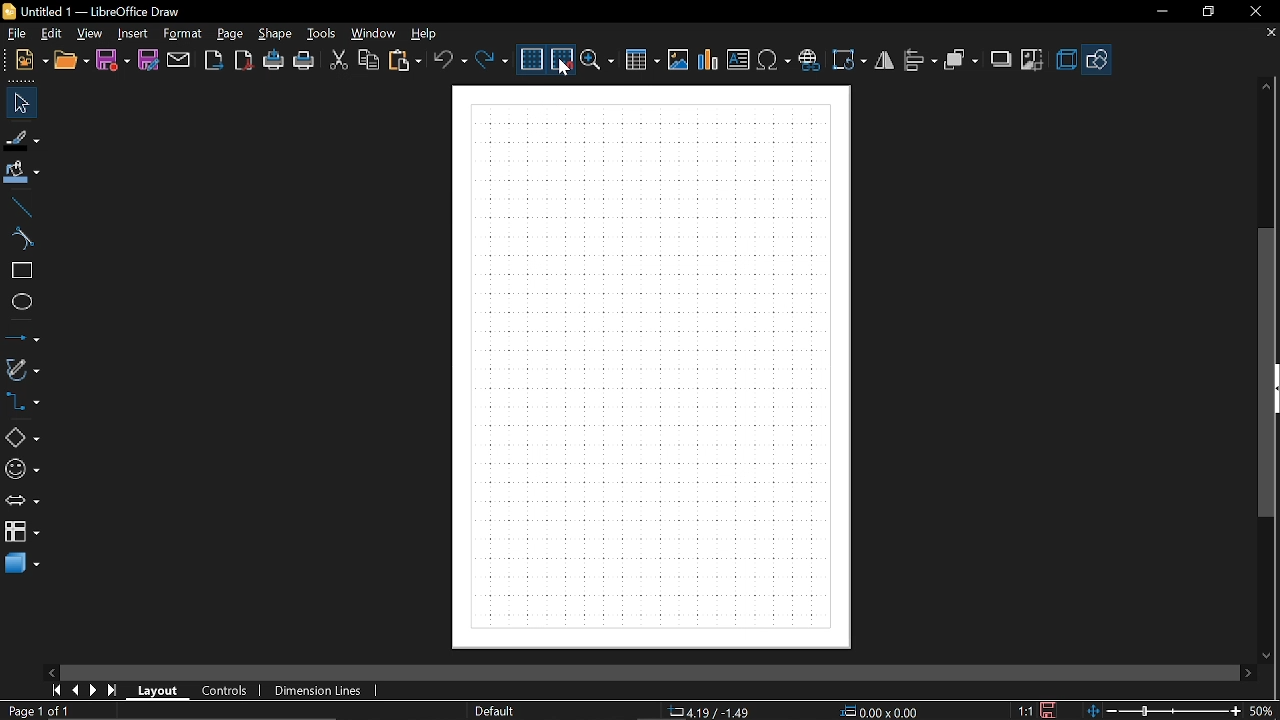 The width and height of the screenshot is (1280, 720). I want to click on shape, so click(276, 34).